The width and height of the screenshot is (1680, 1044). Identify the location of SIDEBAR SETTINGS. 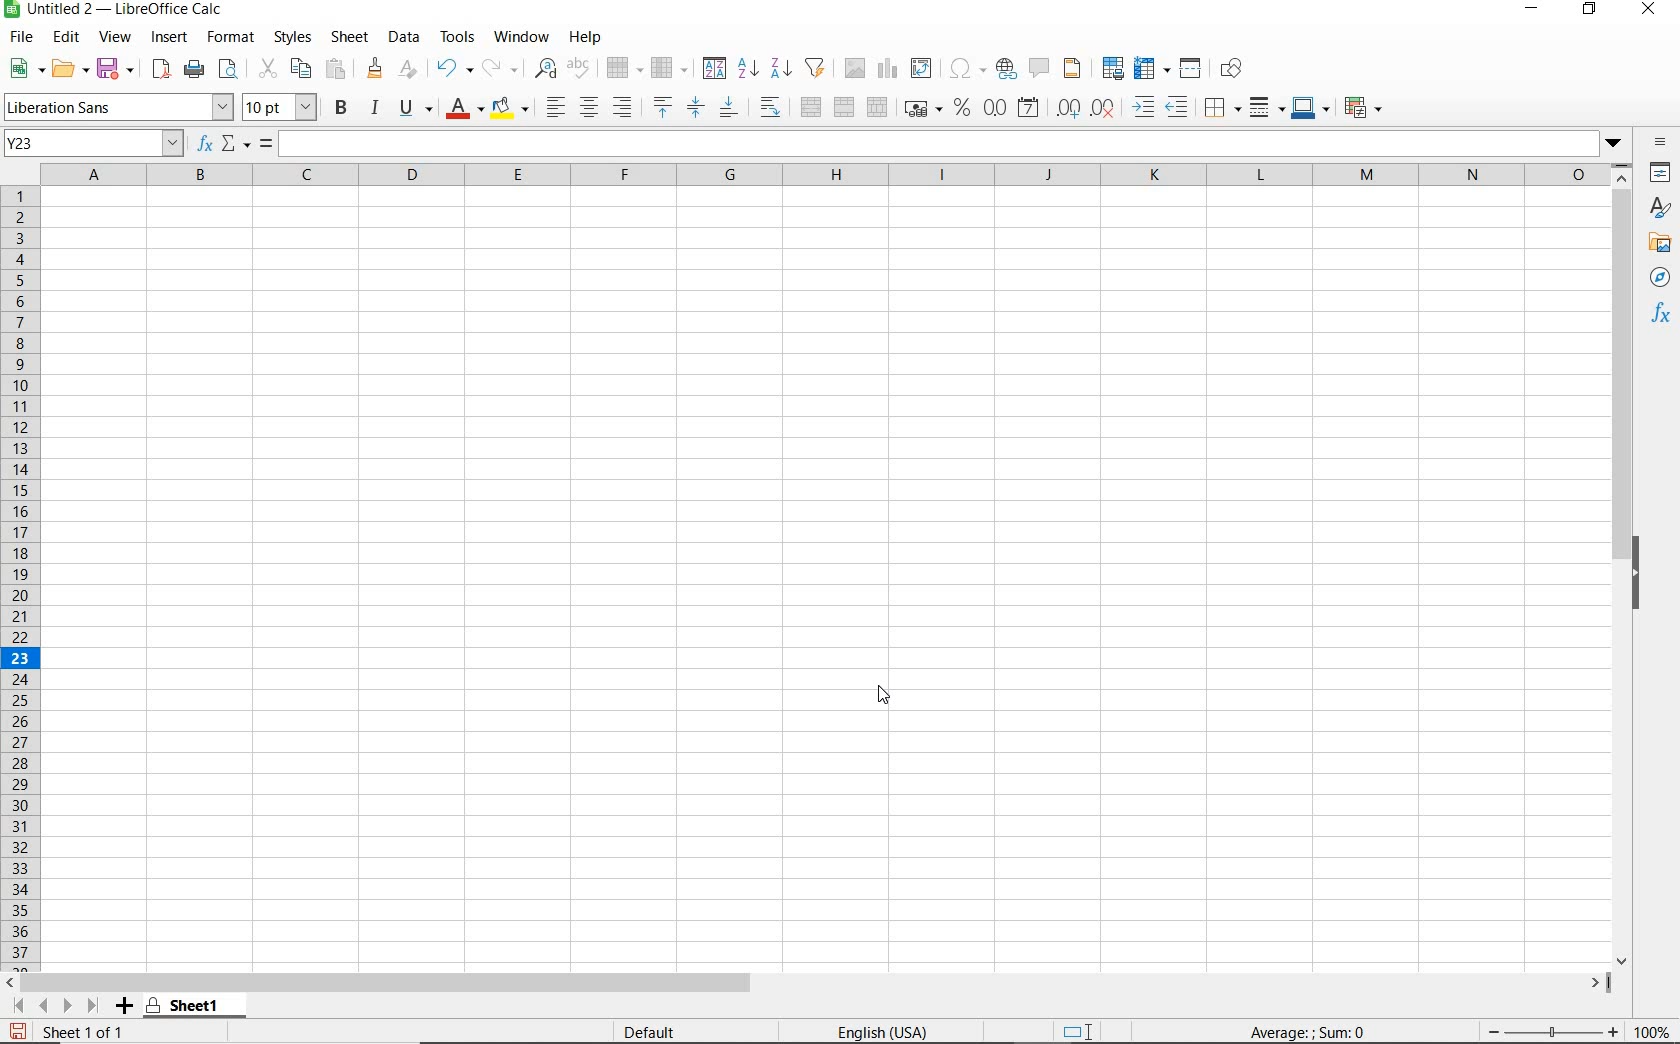
(1660, 142).